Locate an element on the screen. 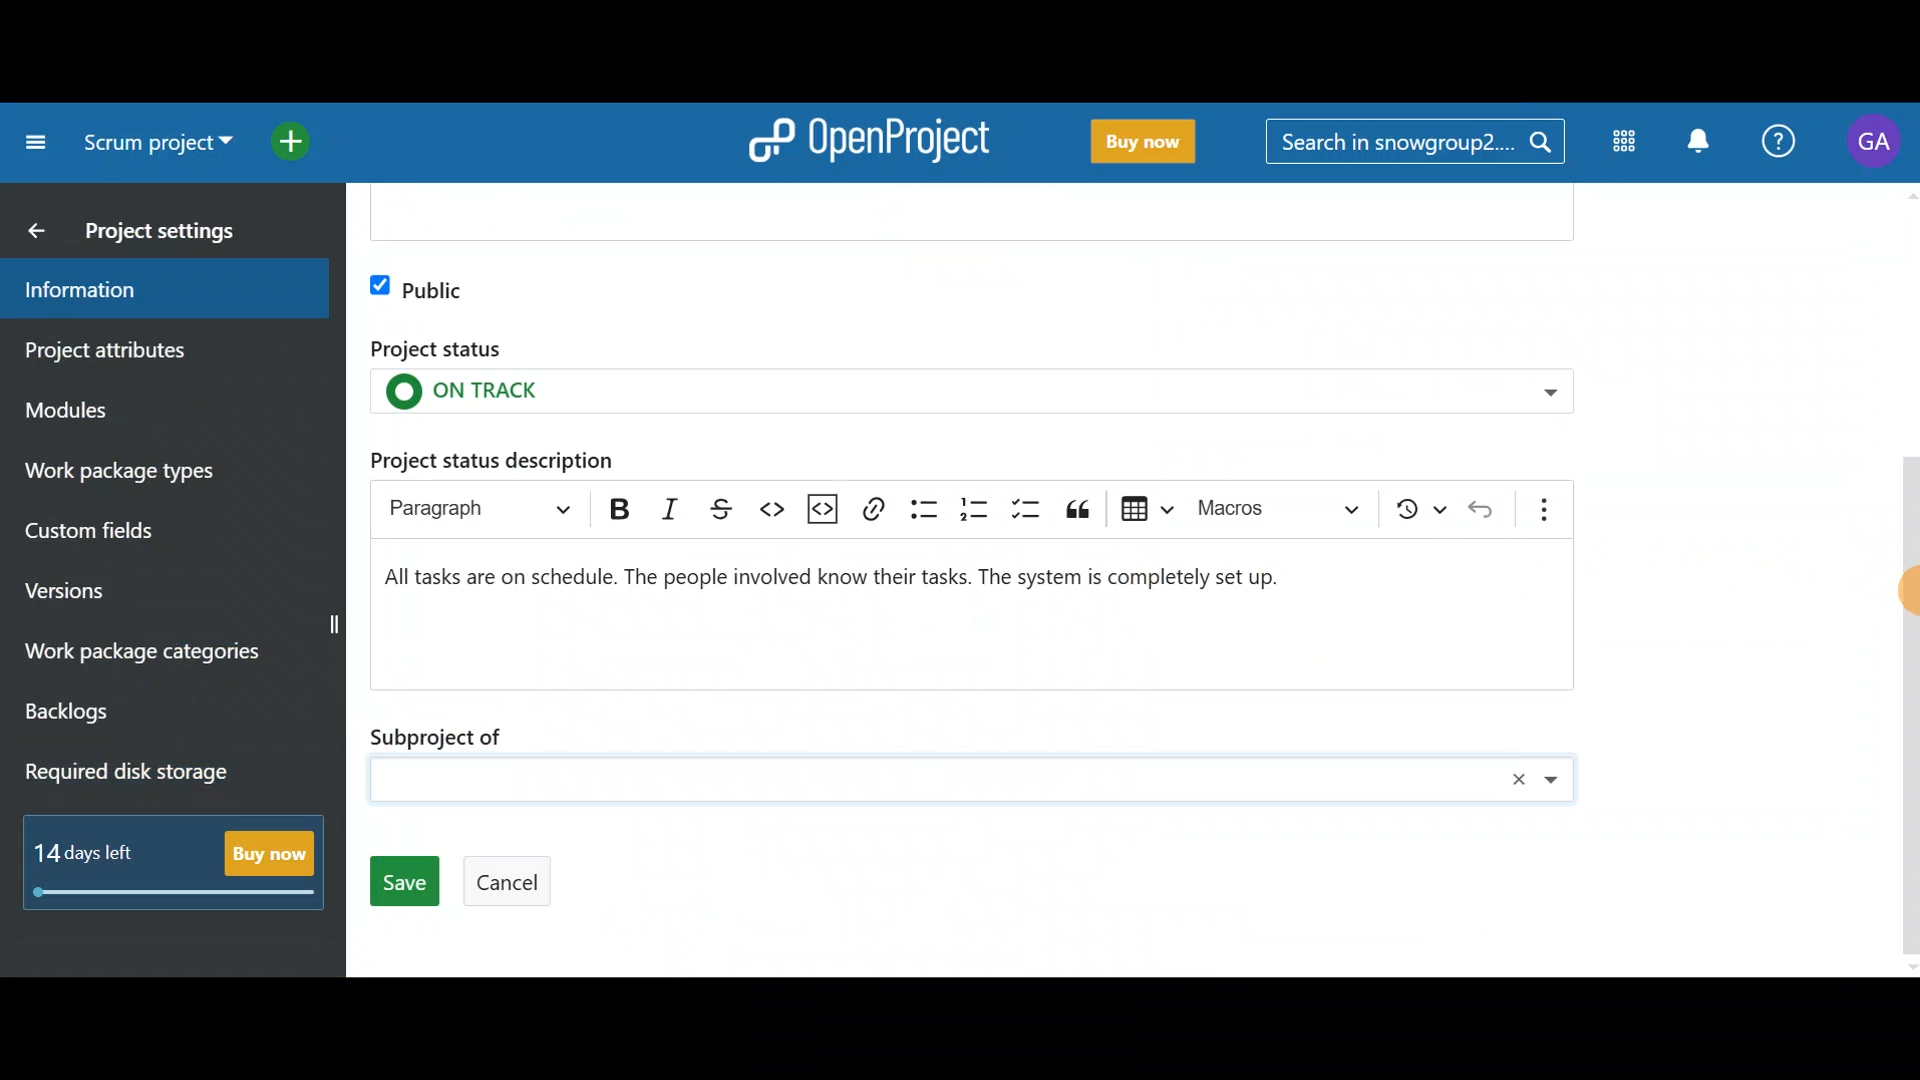  Account name is located at coordinates (1878, 142).